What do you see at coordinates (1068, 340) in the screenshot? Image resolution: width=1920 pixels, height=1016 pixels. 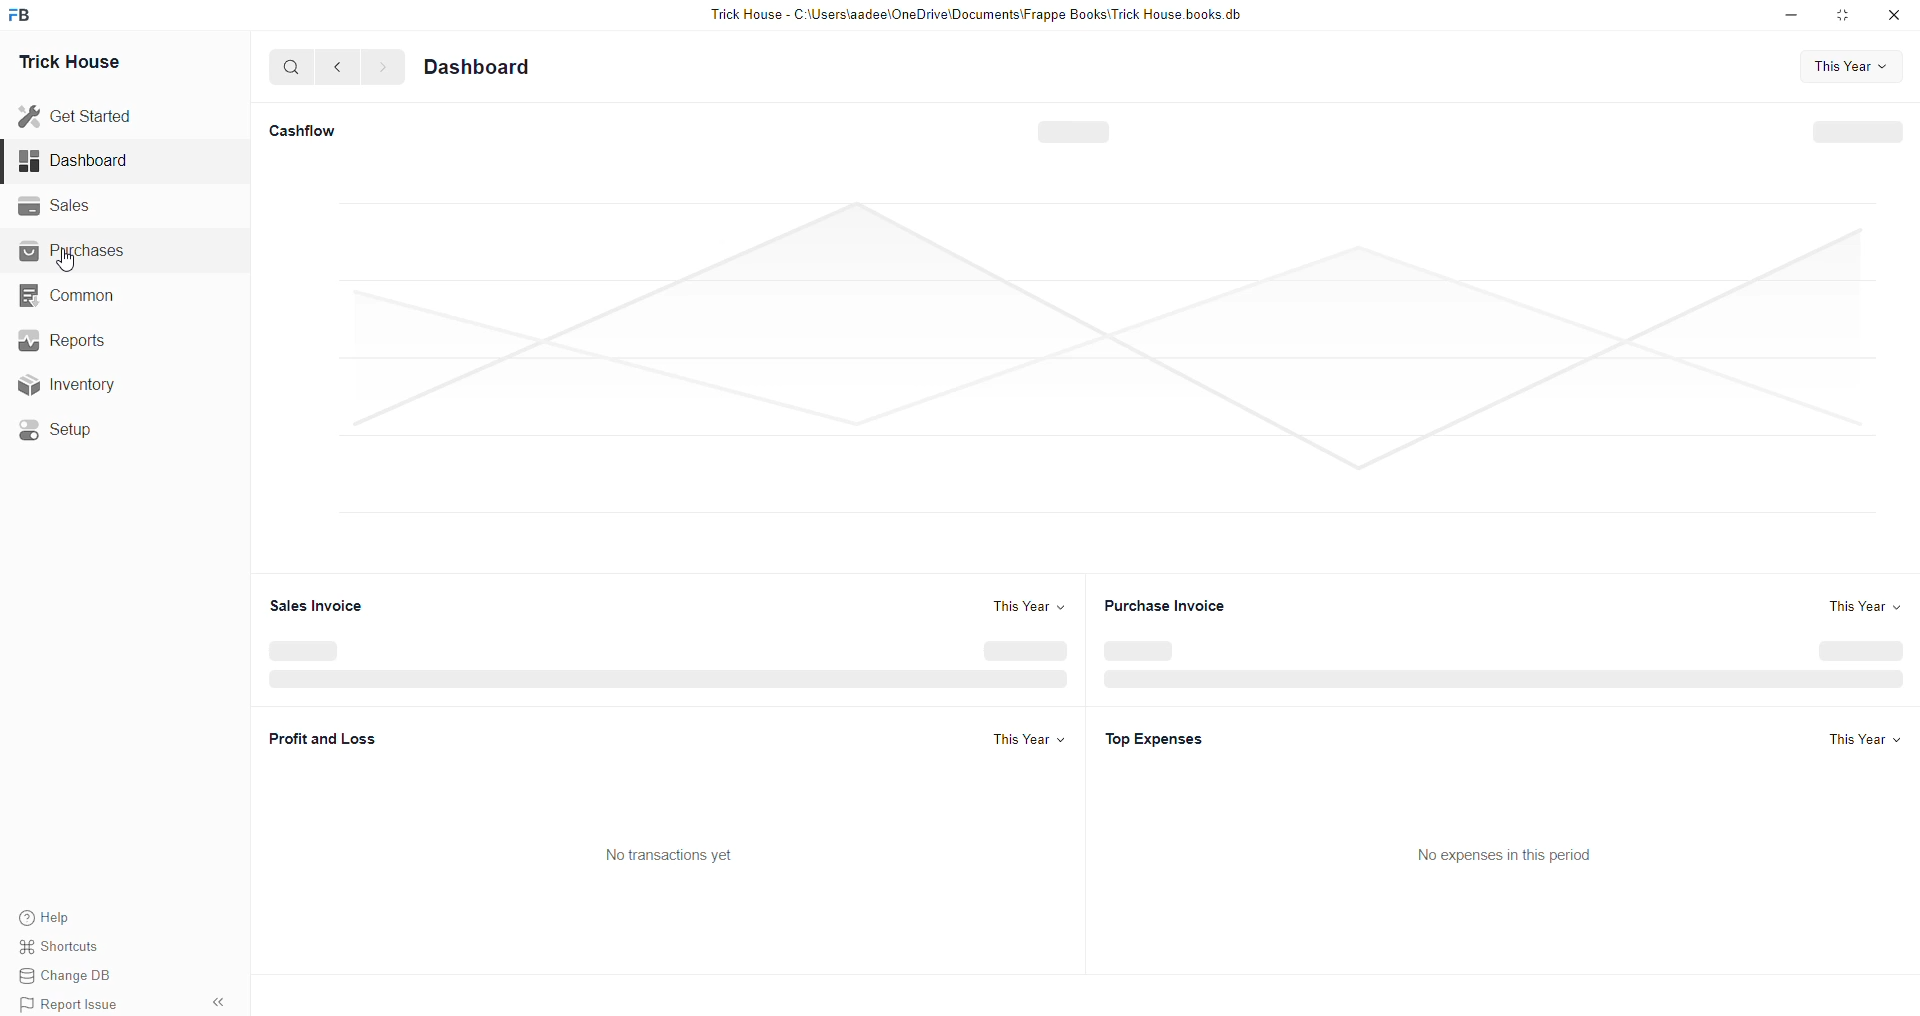 I see `Graph` at bounding box center [1068, 340].